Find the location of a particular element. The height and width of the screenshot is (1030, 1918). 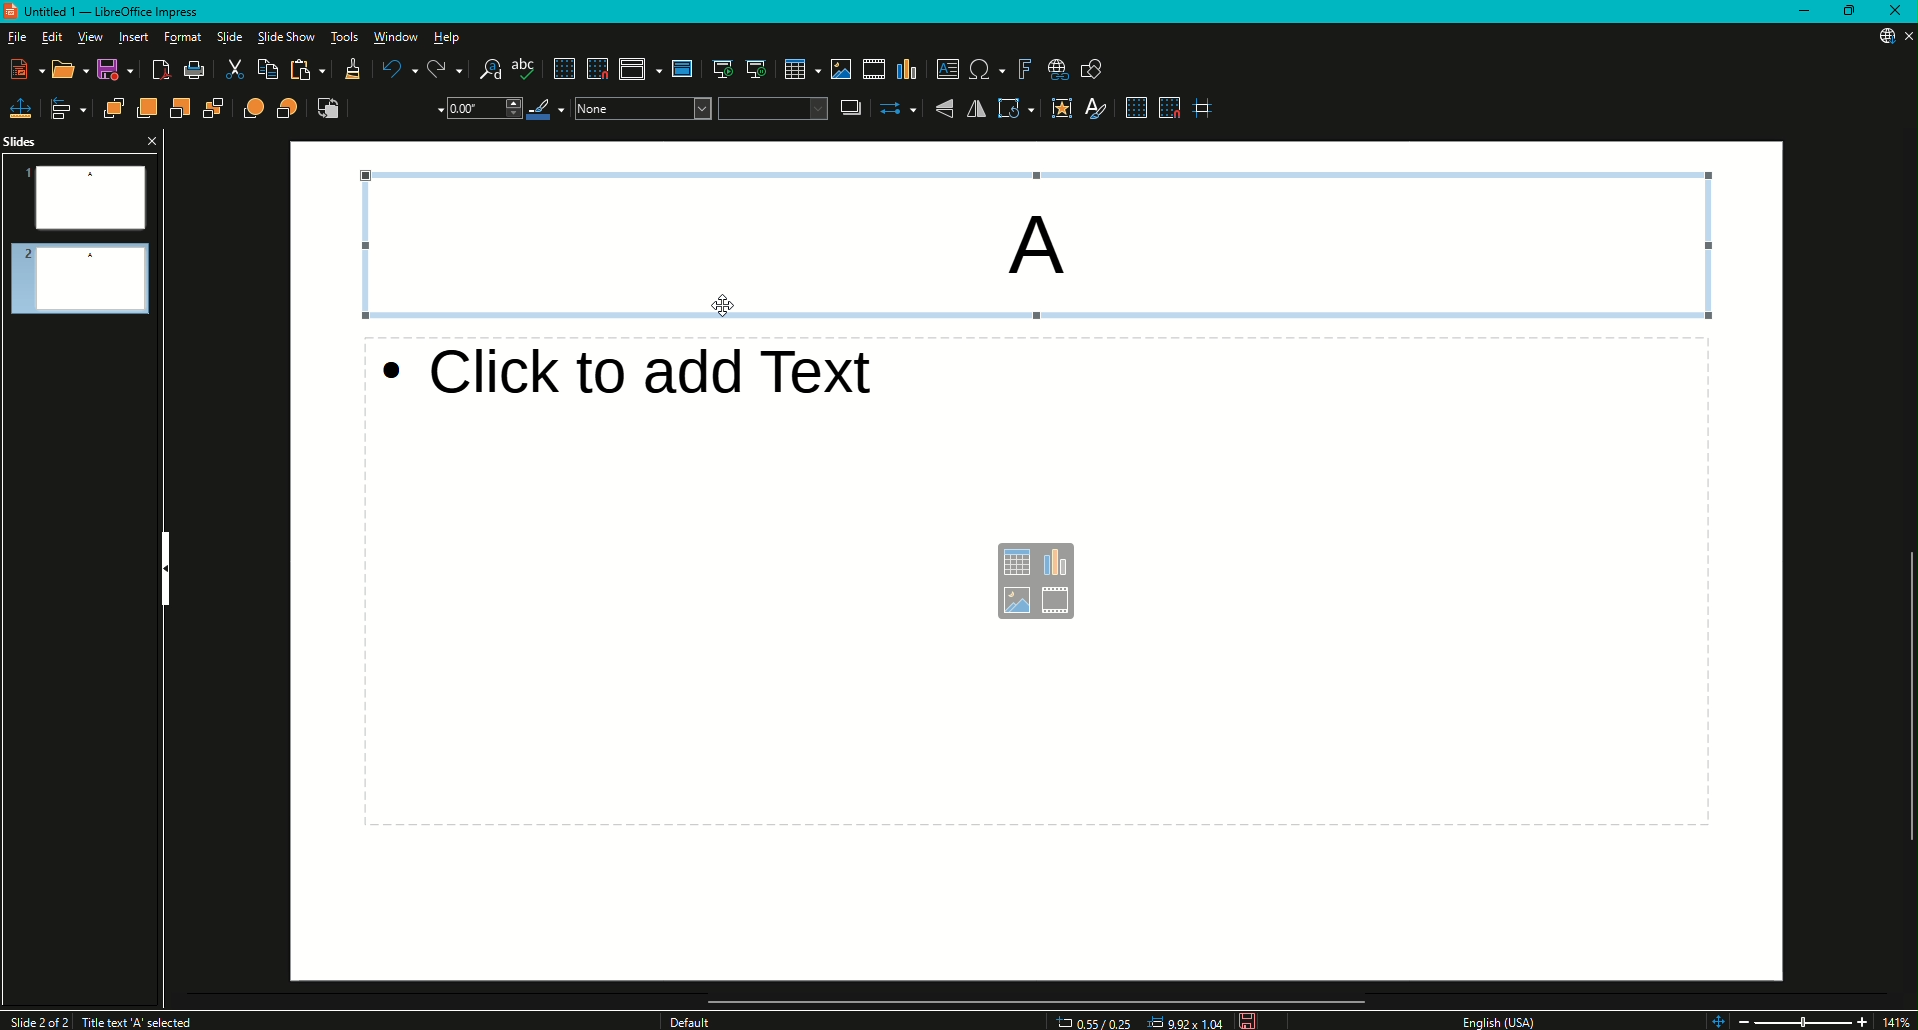

New is located at coordinates (23, 70).